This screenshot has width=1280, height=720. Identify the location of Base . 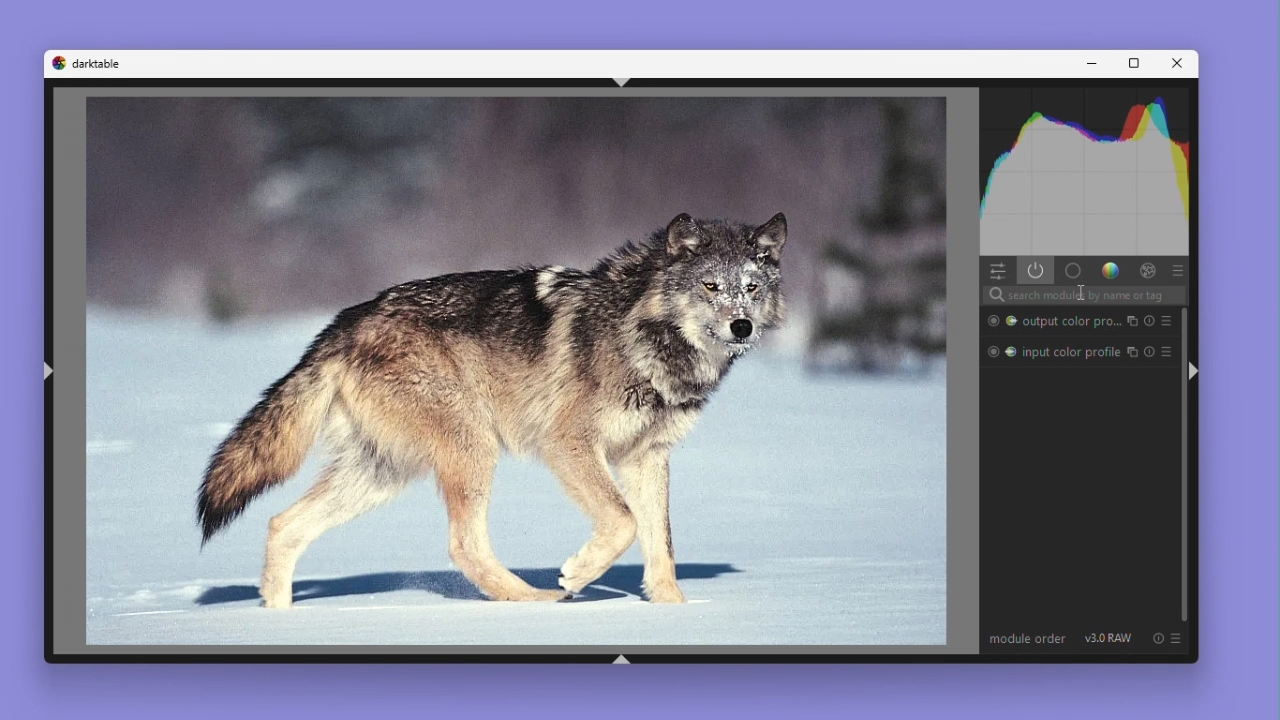
(1073, 270).